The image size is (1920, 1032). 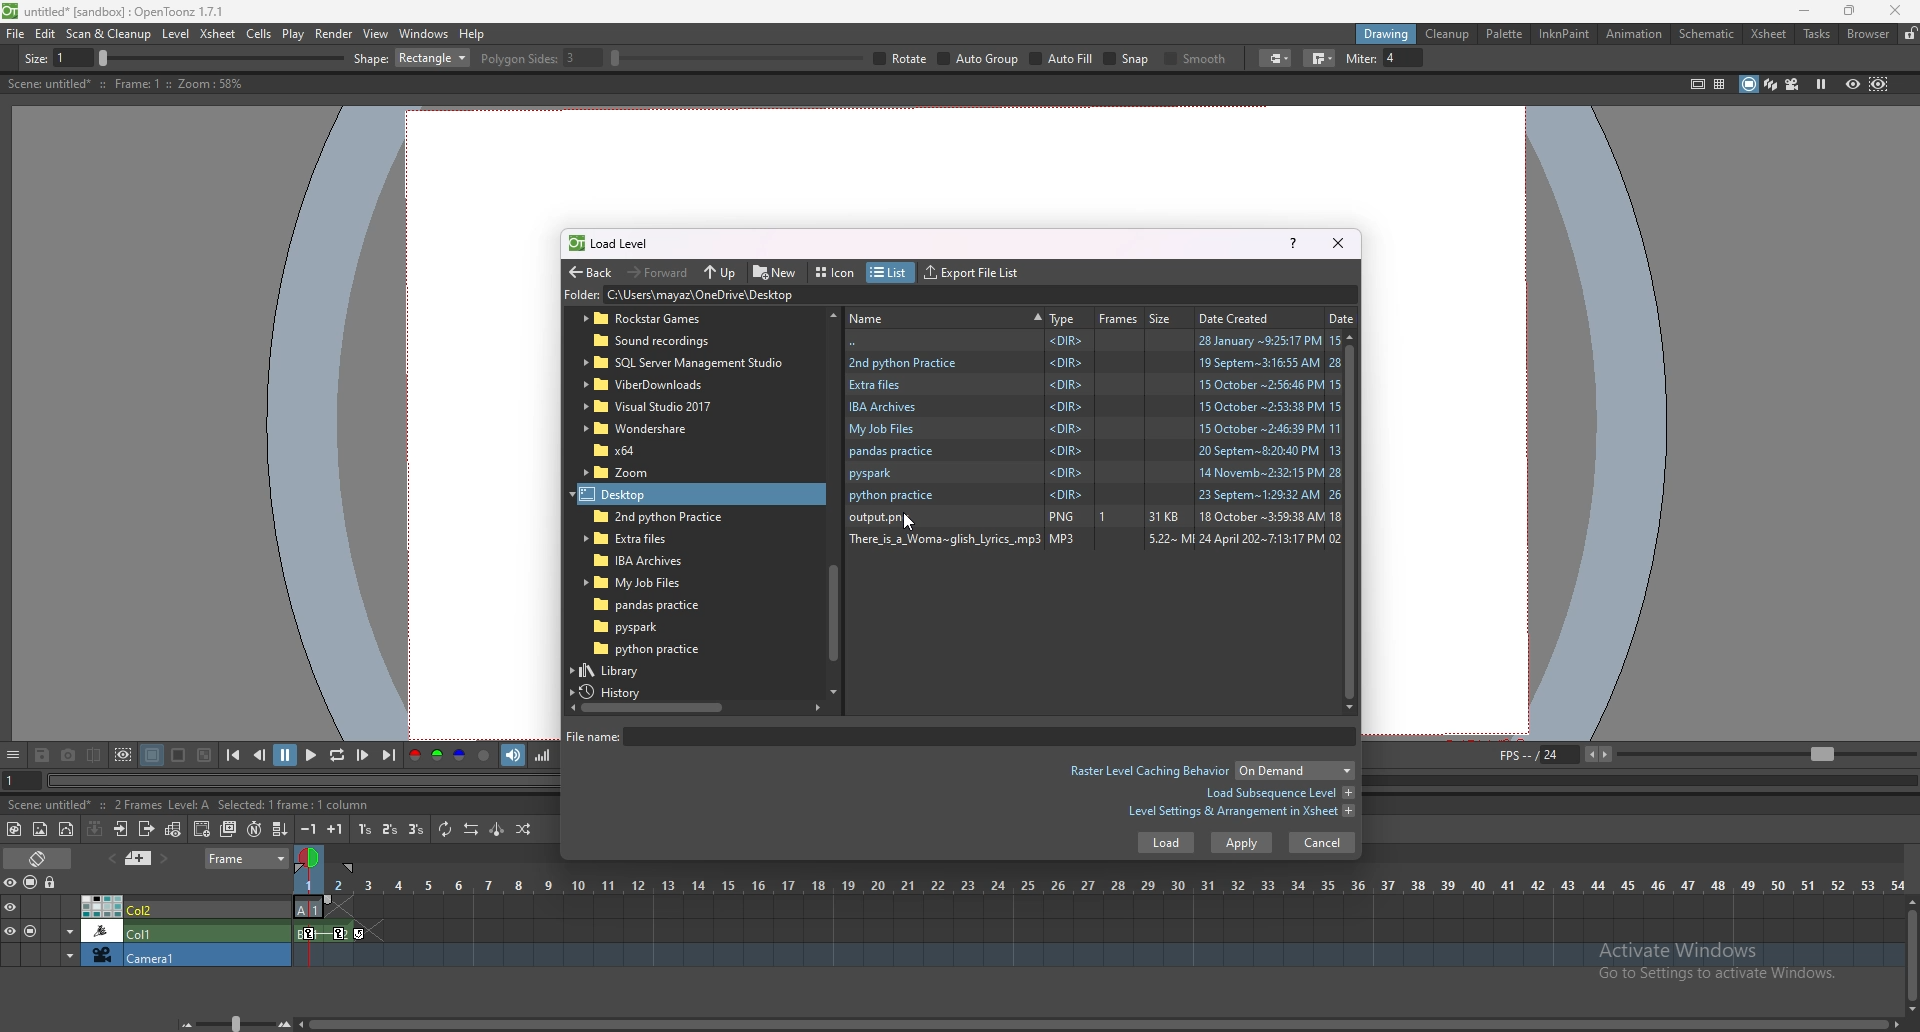 What do you see at coordinates (1912, 954) in the screenshot?
I see `scroll bar` at bounding box center [1912, 954].